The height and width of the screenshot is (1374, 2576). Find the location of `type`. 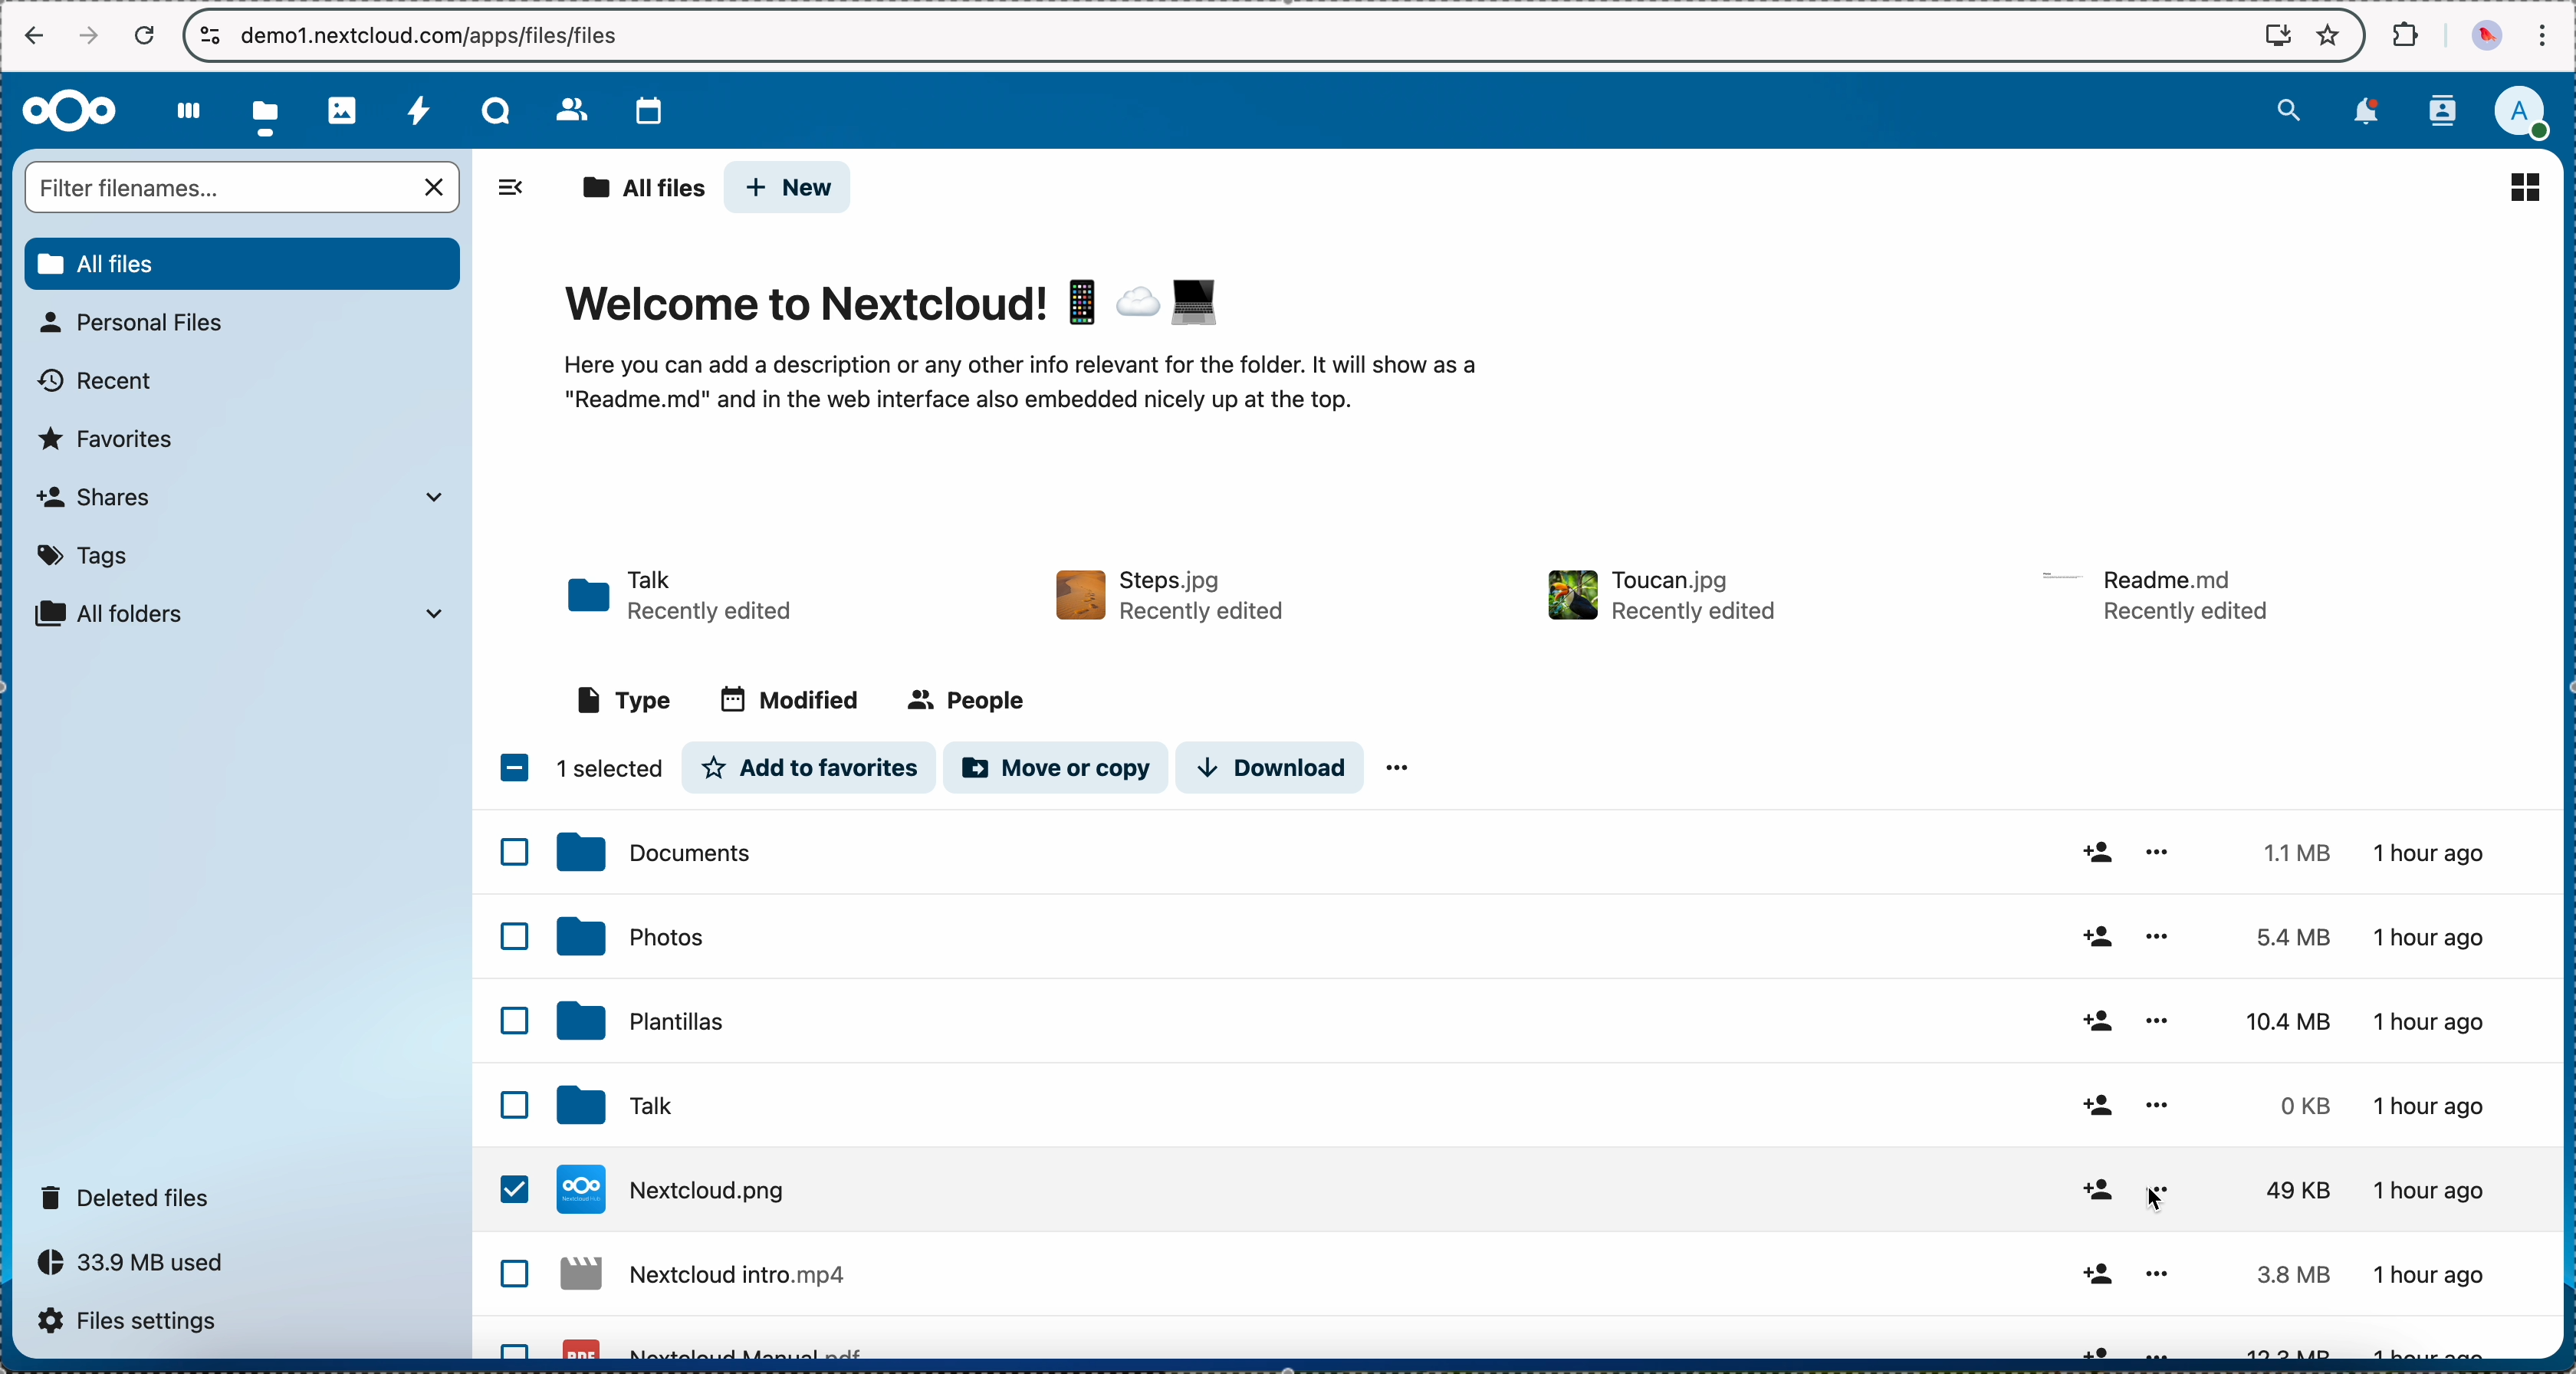

type is located at coordinates (625, 697).